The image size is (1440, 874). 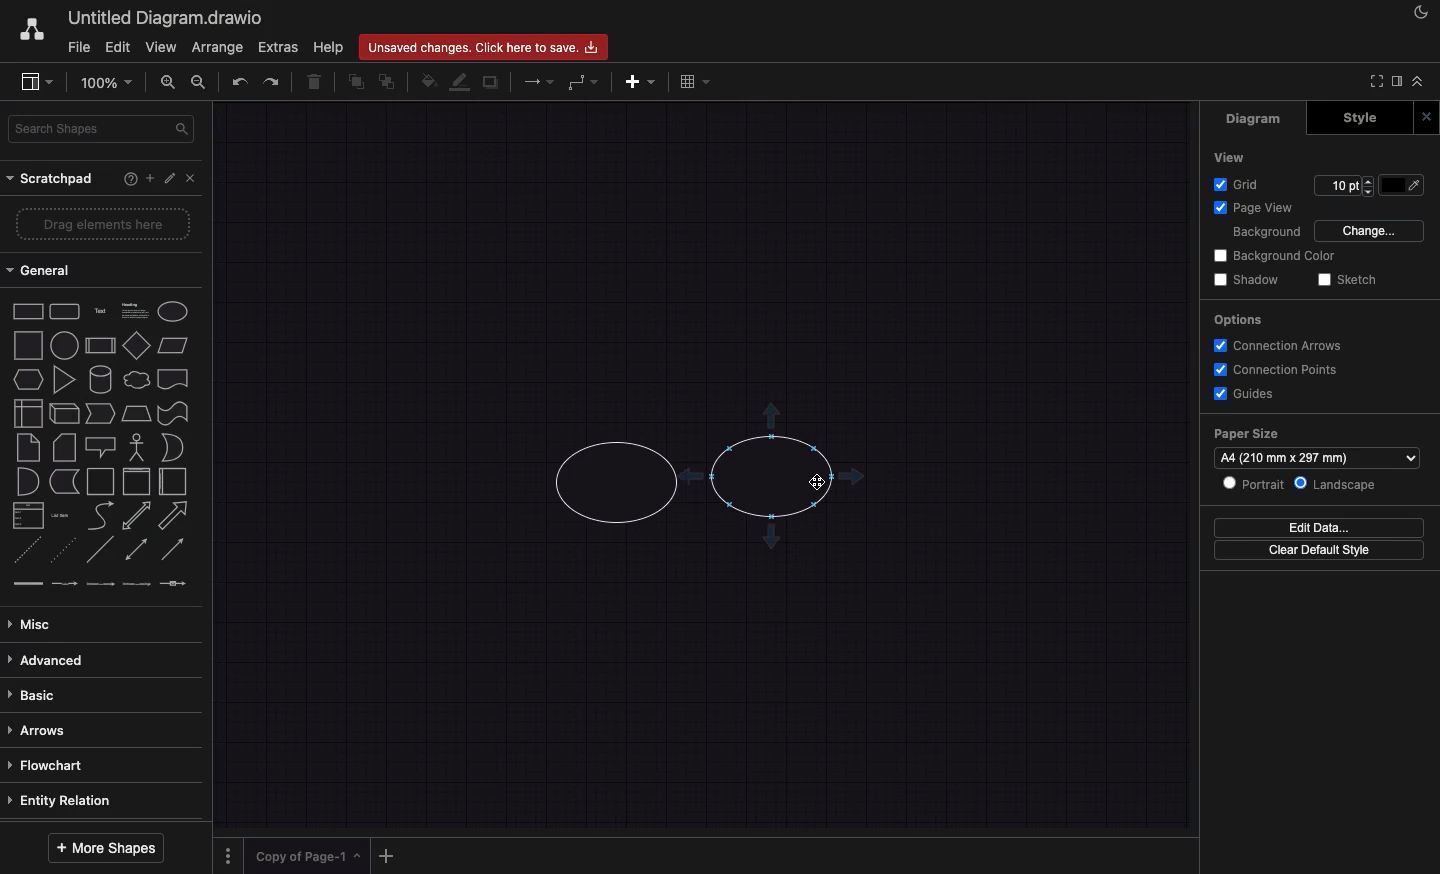 What do you see at coordinates (1238, 319) in the screenshot?
I see `options` at bounding box center [1238, 319].